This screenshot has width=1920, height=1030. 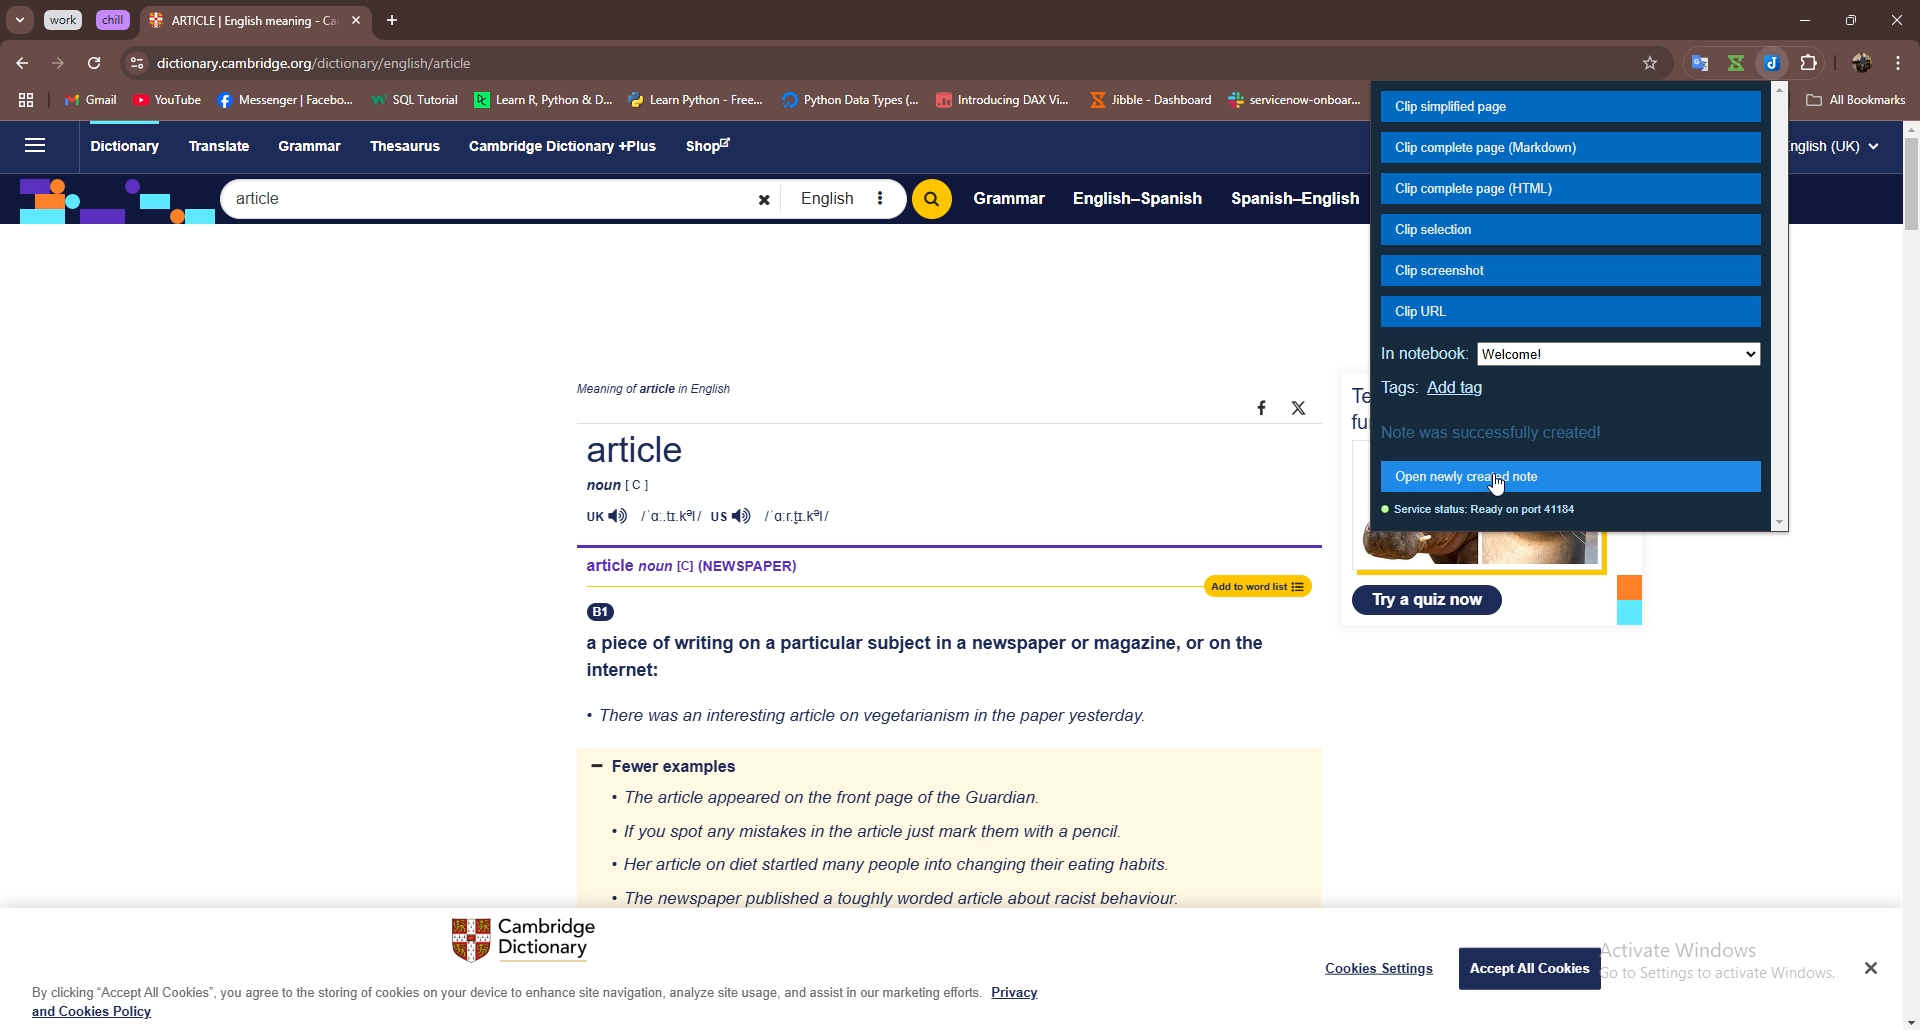 I want to click on open newly created note, so click(x=1573, y=477).